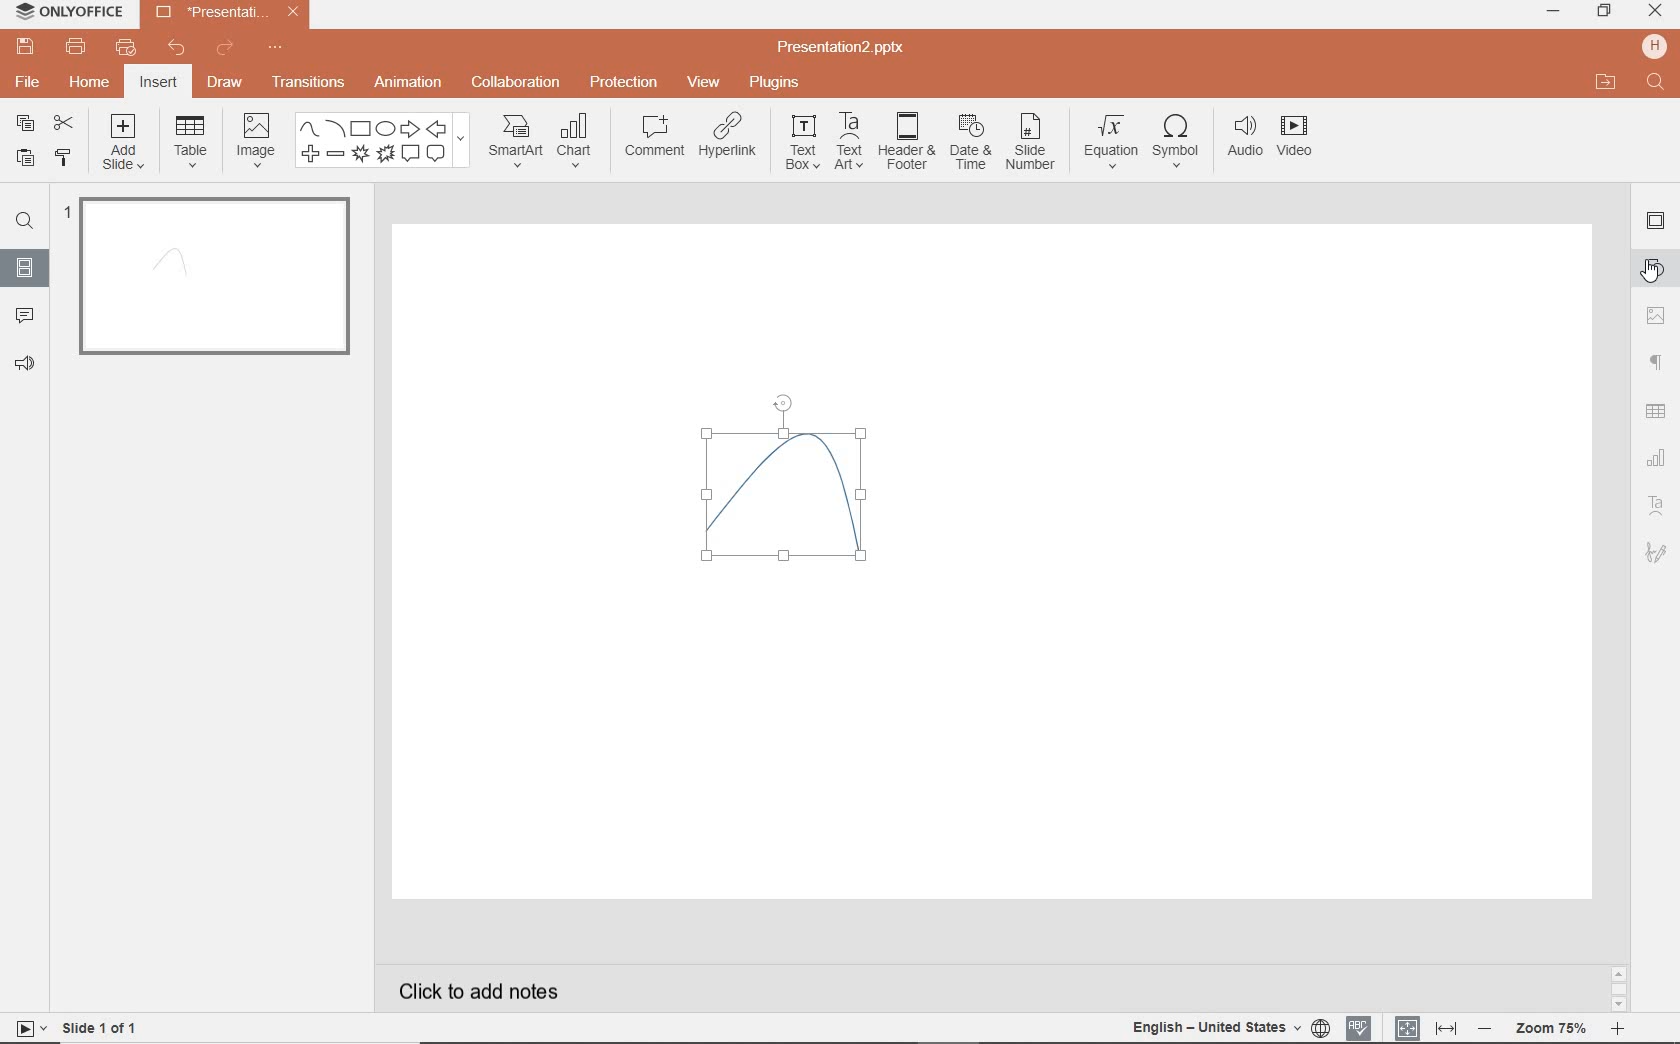 This screenshot has height=1044, width=1680. I want to click on TEXTART, so click(849, 143).